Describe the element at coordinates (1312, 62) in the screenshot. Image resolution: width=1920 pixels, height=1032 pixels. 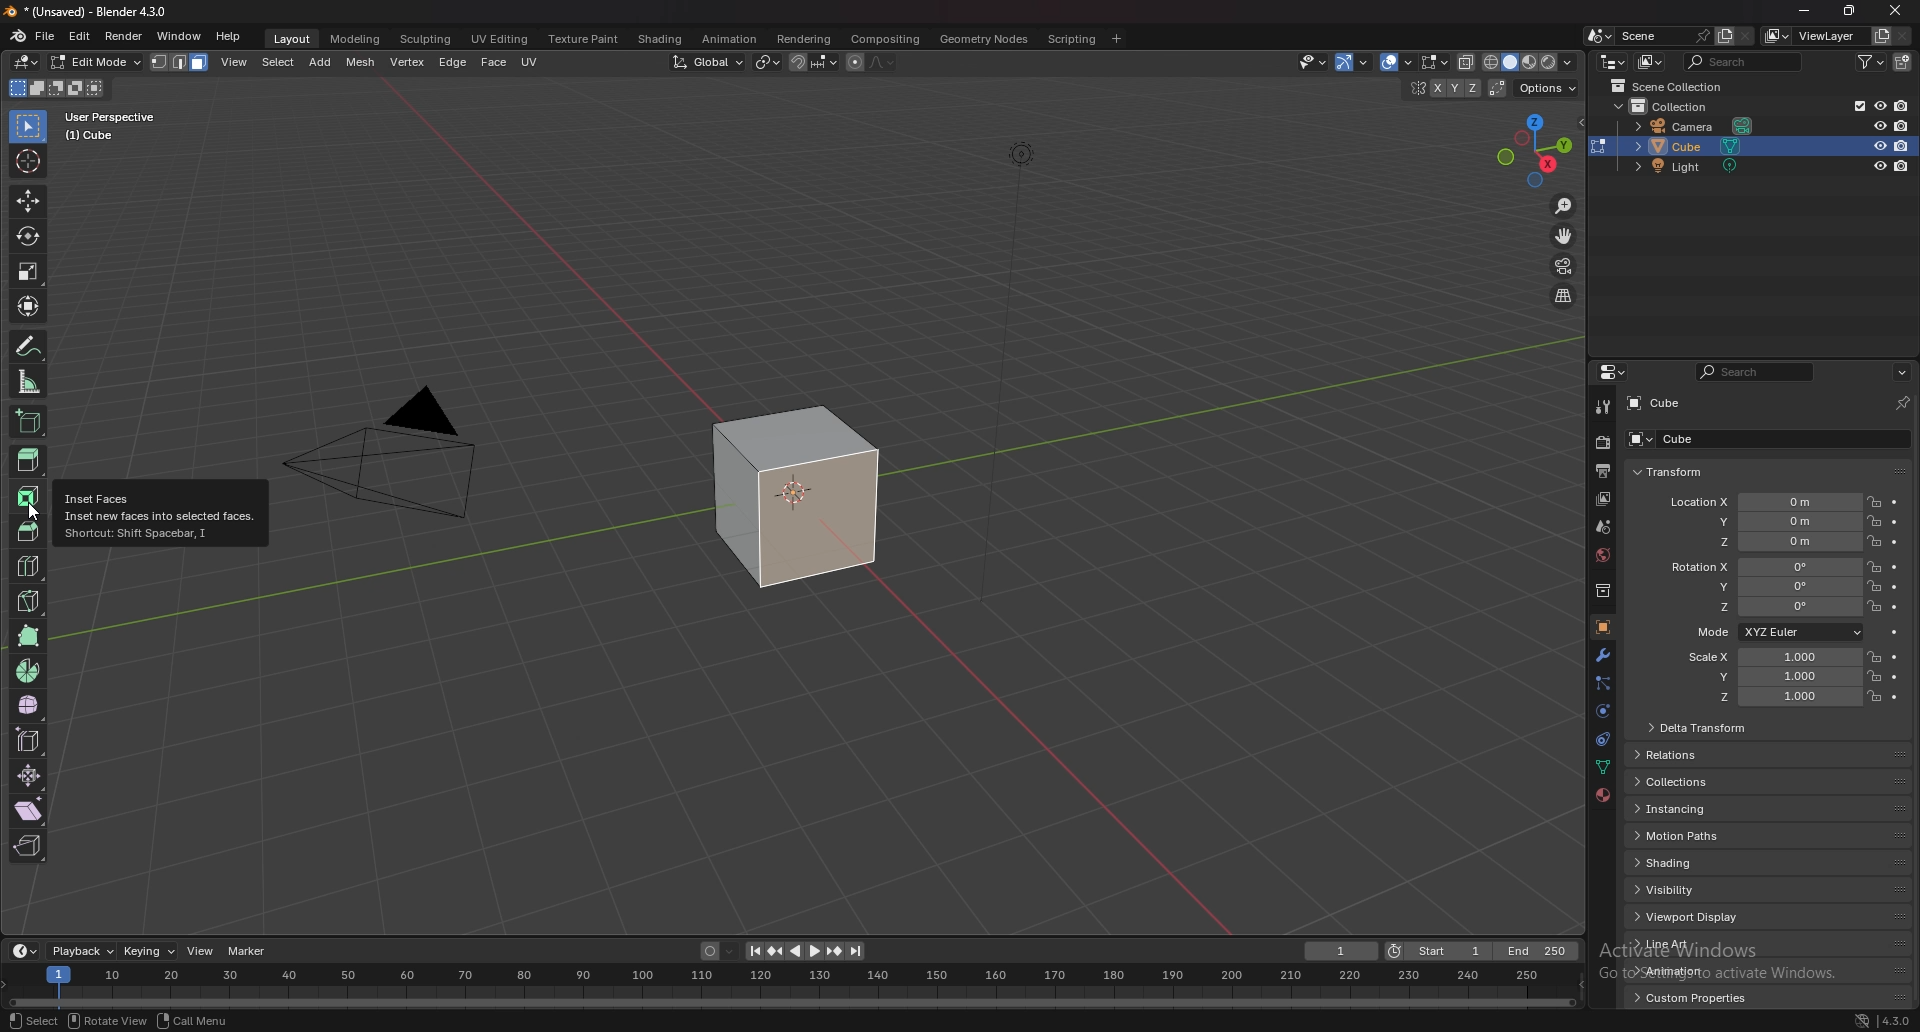
I see `selectibility and visibility` at that location.